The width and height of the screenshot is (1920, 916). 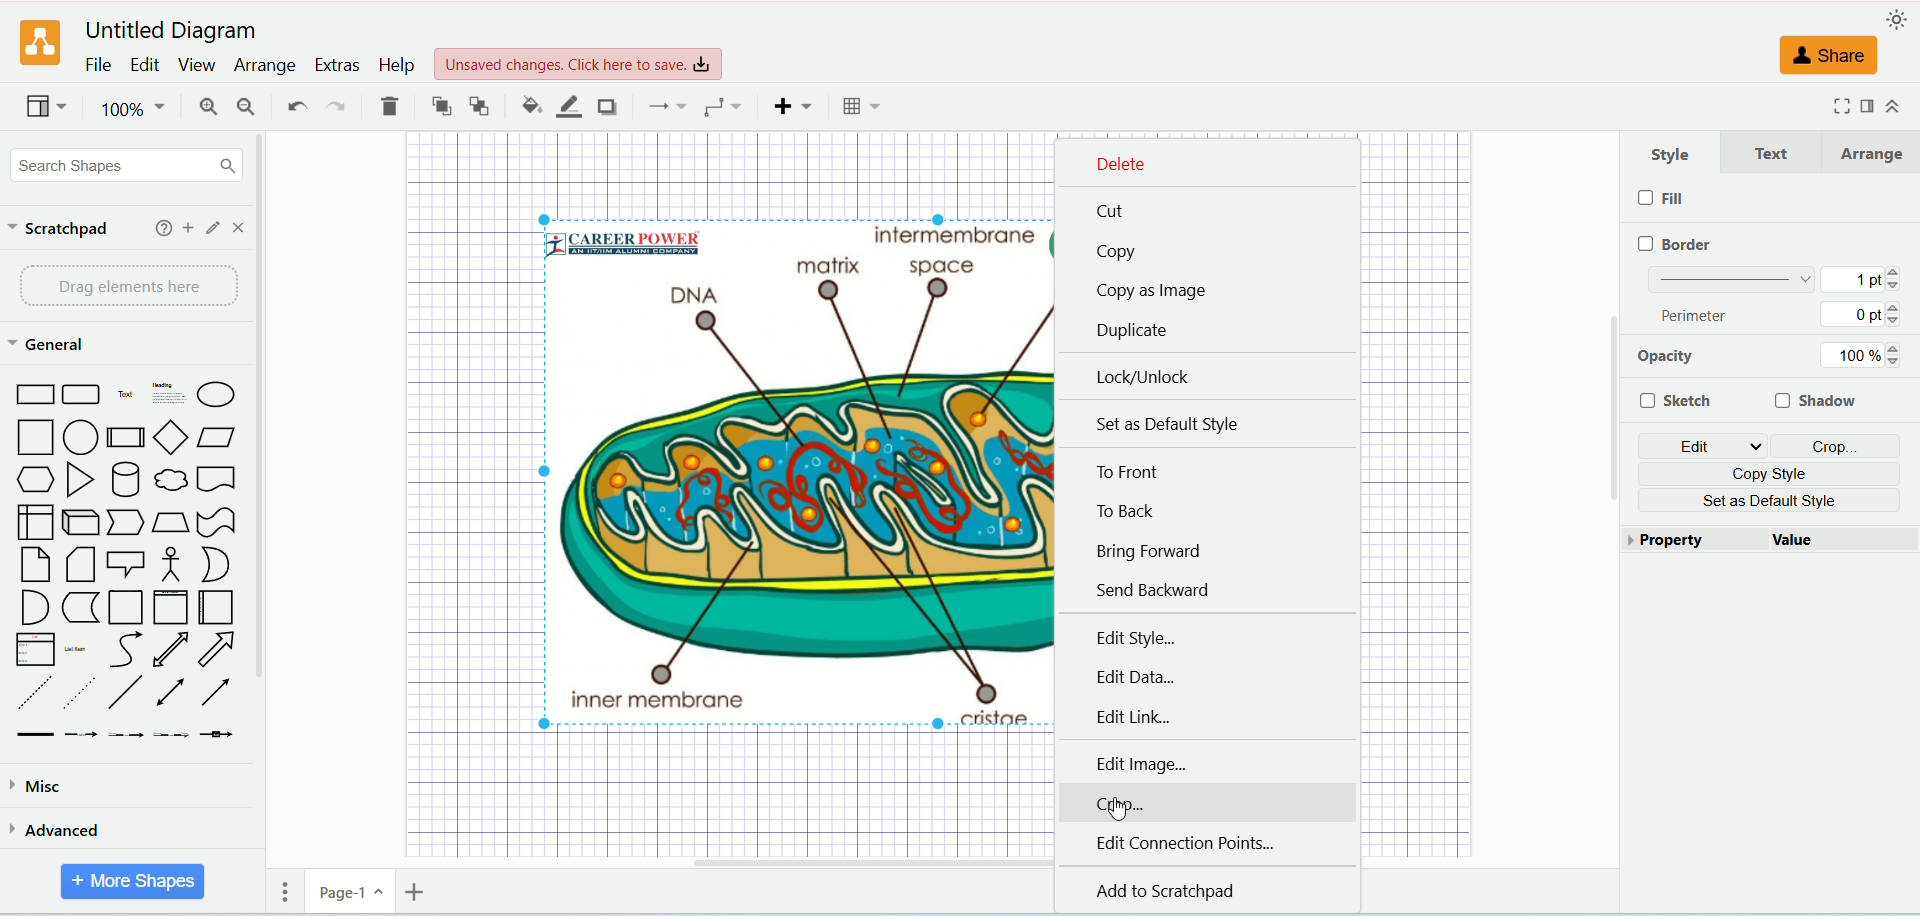 What do you see at coordinates (1142, 377) in the screenshot?
I see `lock/unlock` at bounding box center [1142, 377].